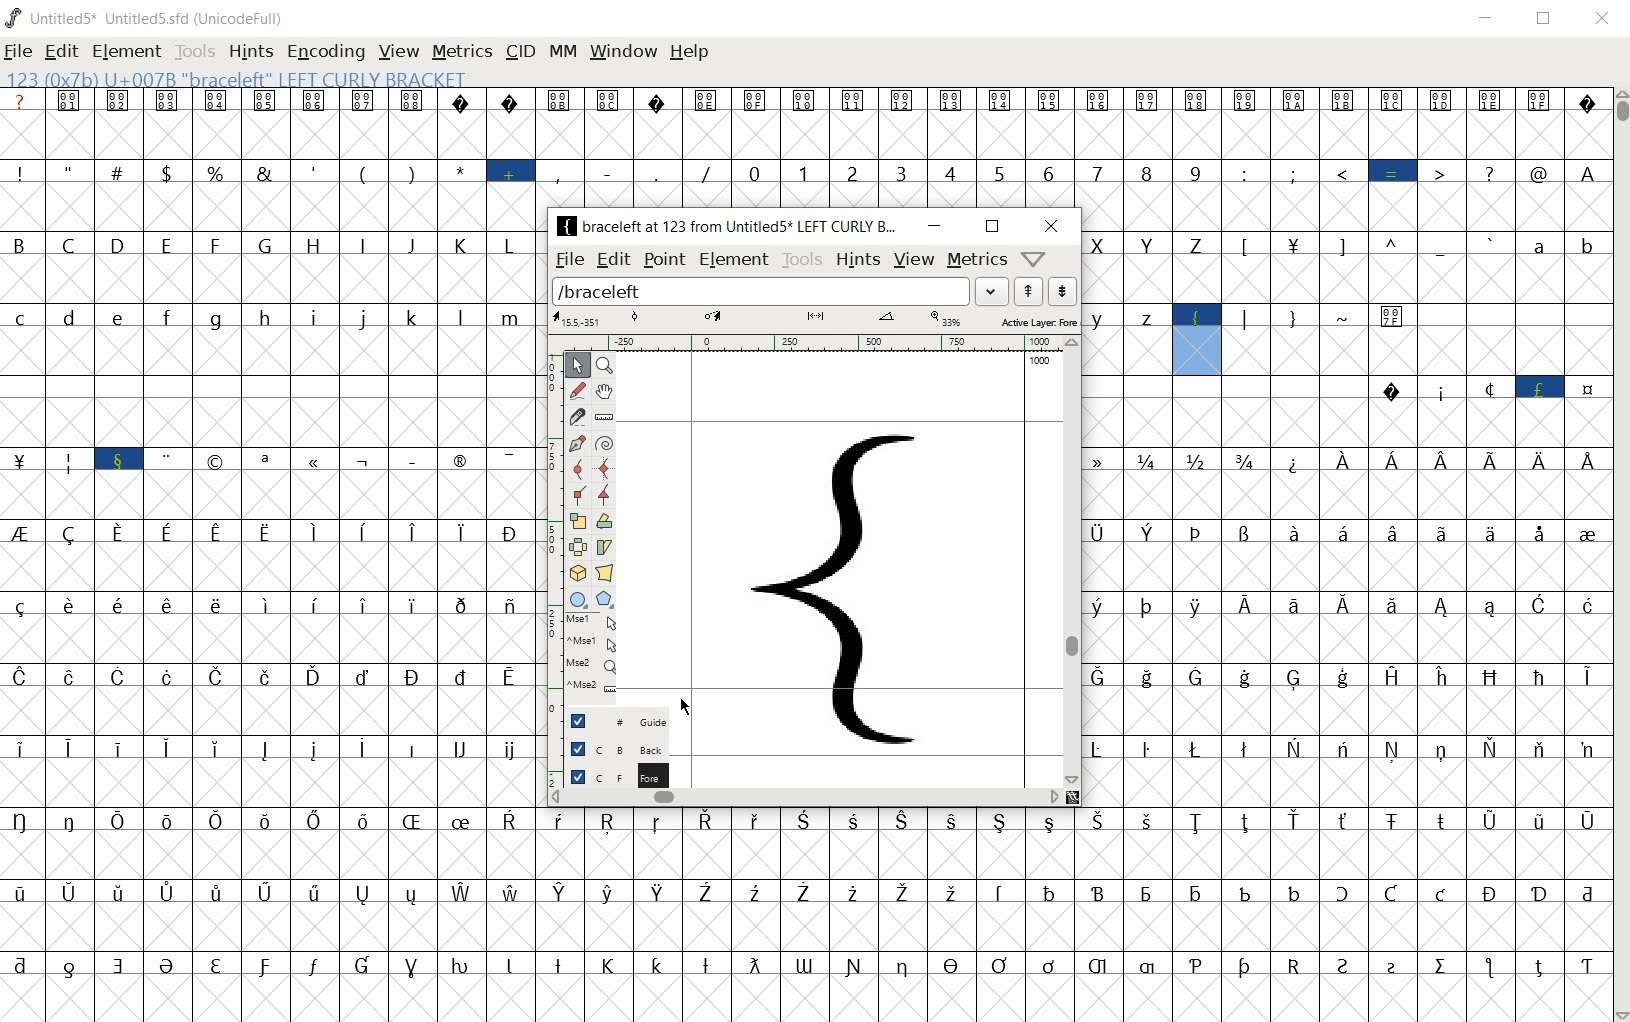 This screenshot has height=1022, width=1630. Describe the element at coordinates (605, 547) in the screenshot. I see `Rotate the selection` at that location.